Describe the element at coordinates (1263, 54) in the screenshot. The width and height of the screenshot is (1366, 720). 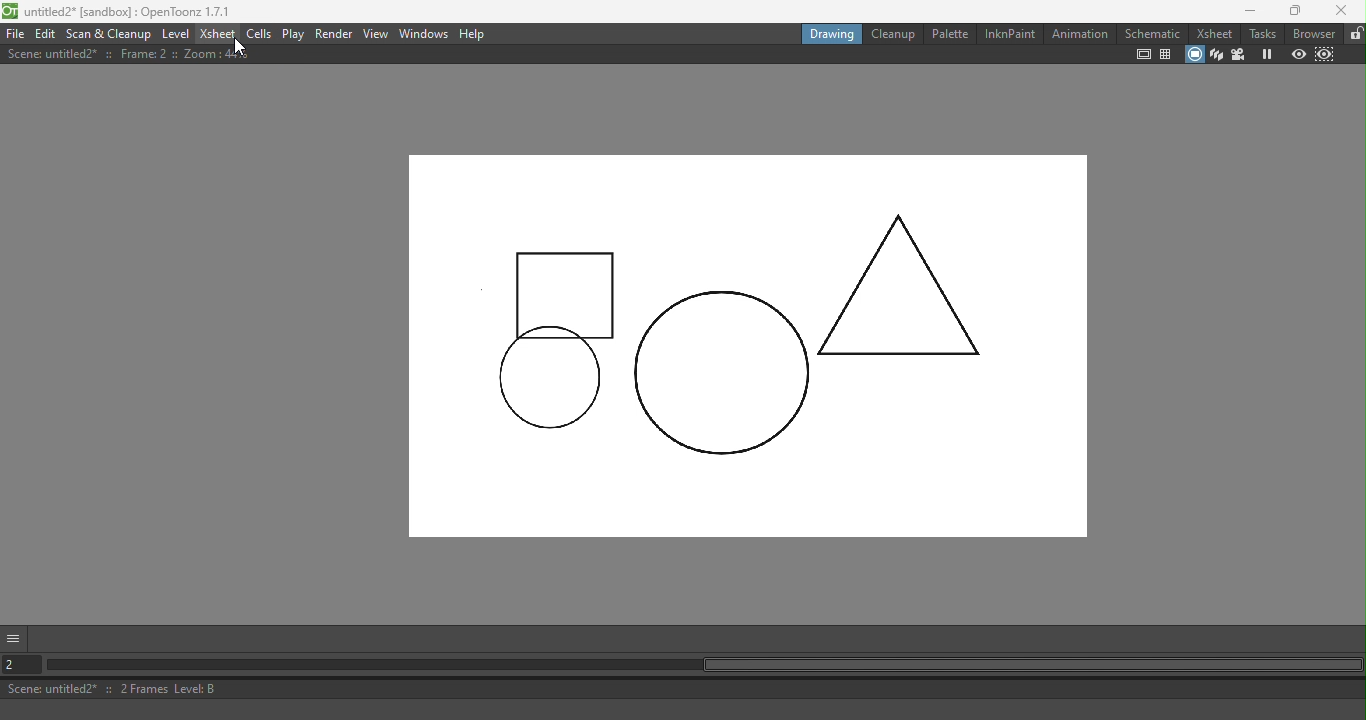
I see `Freeze` at that location.